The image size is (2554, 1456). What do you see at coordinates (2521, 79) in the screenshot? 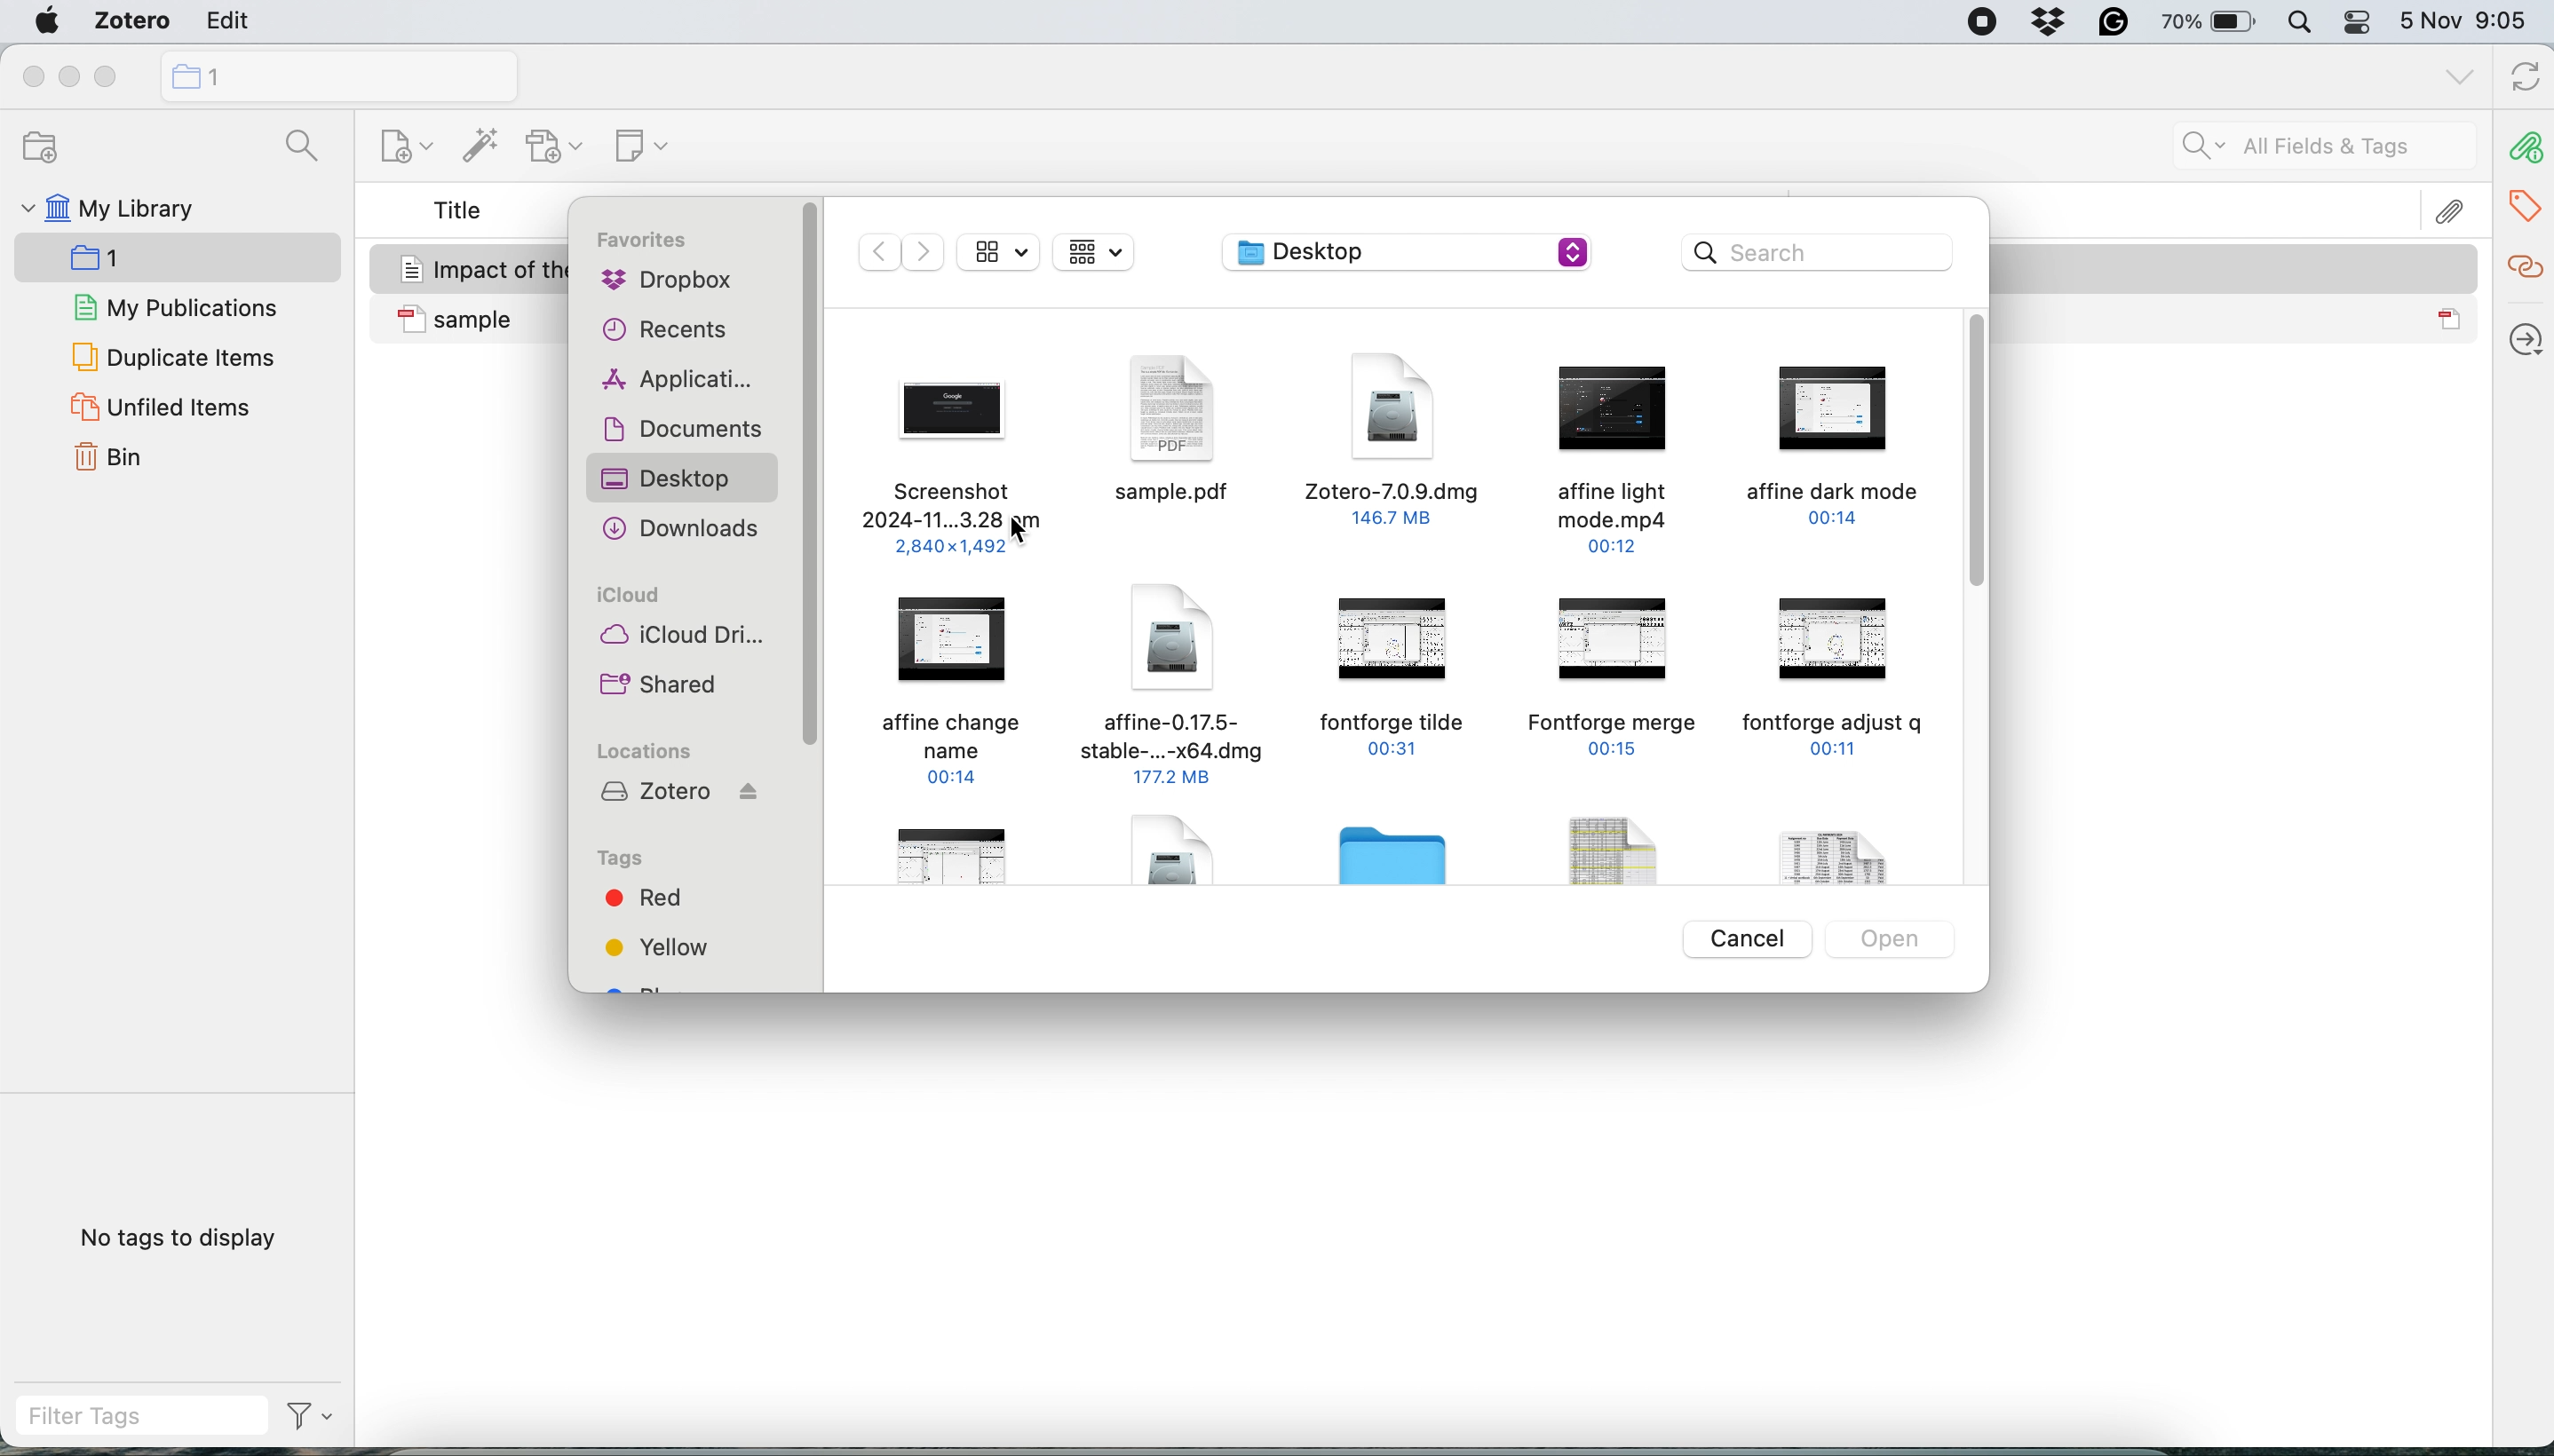
I see `refresh` at bounding box center [2521, 79].